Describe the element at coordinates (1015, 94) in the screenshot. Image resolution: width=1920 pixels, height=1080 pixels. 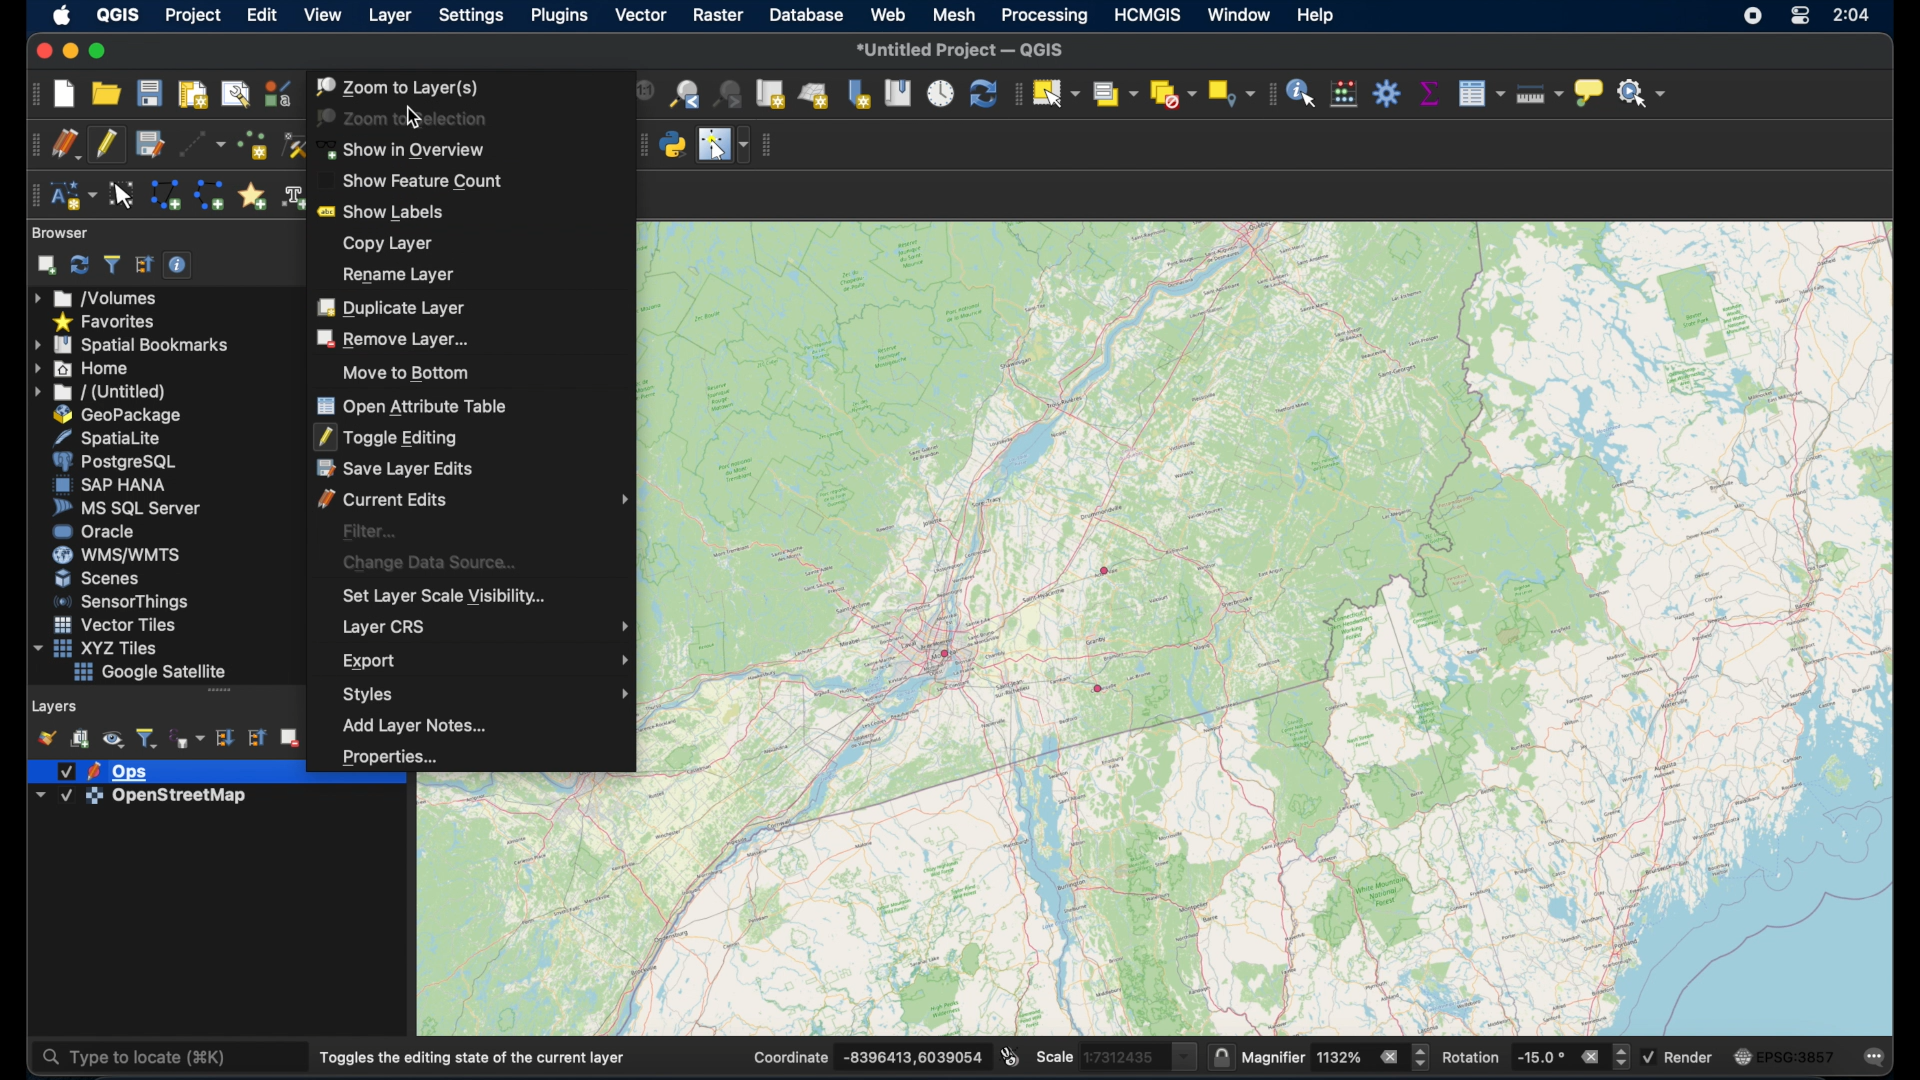
I see `selection toolbar` at that location.